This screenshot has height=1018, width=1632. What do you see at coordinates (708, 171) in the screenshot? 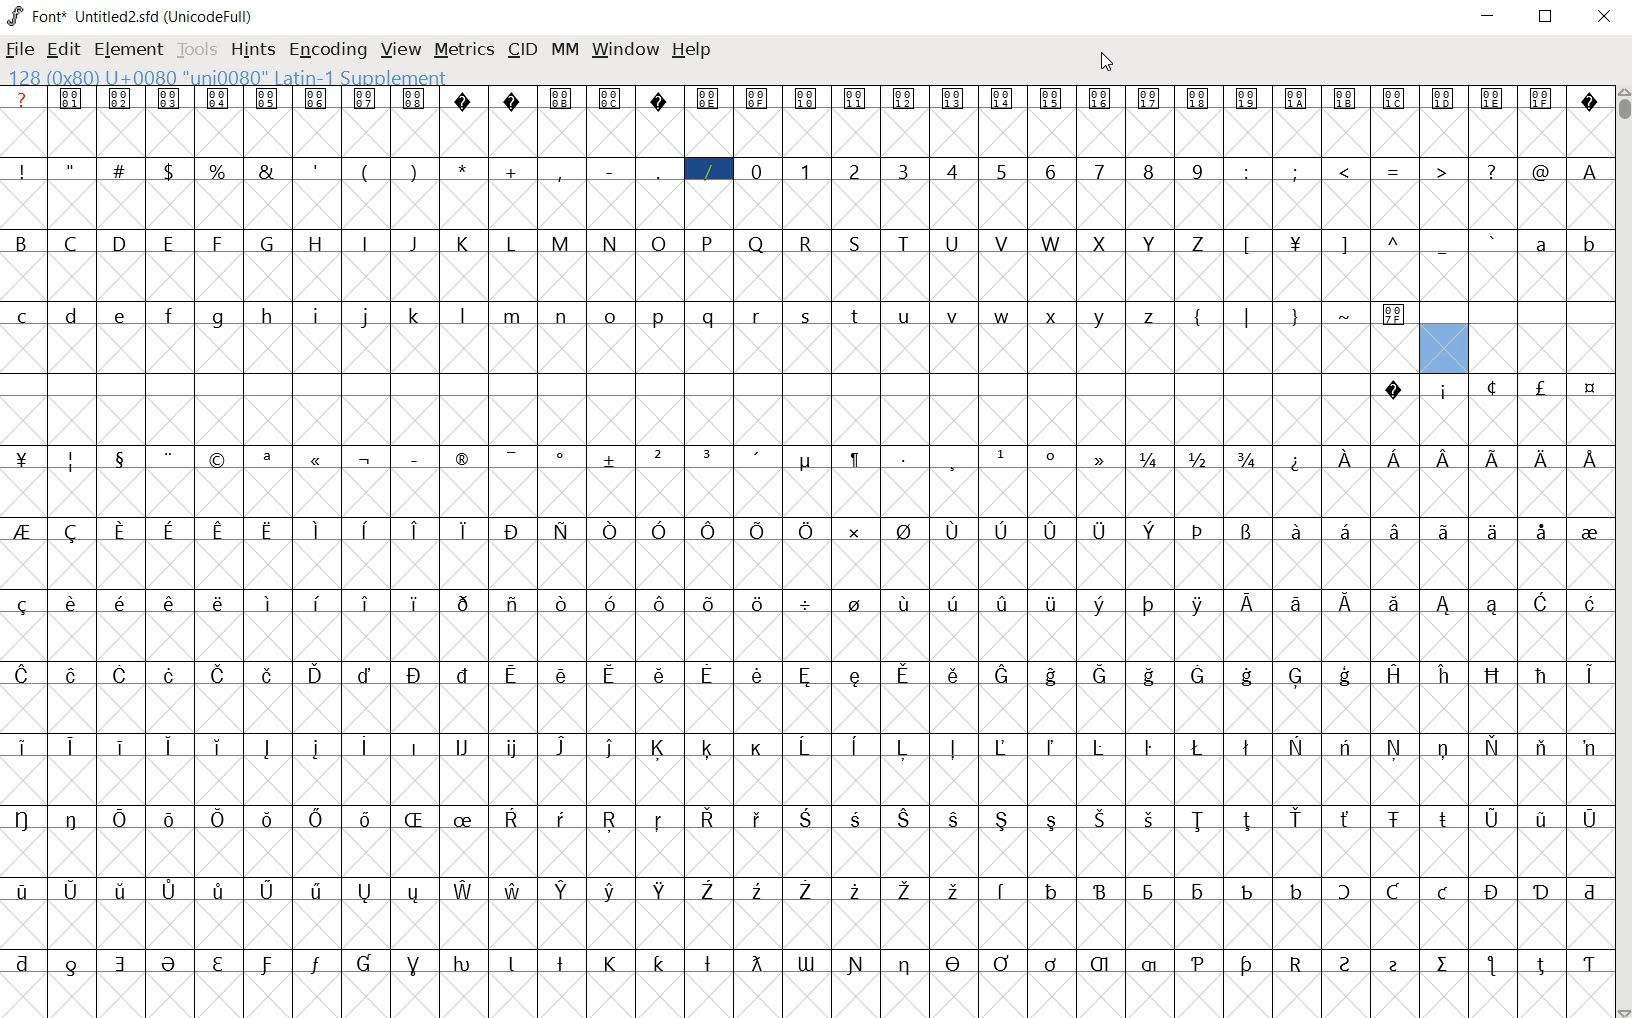
I see `glyph` at bounding box center [708, 171].